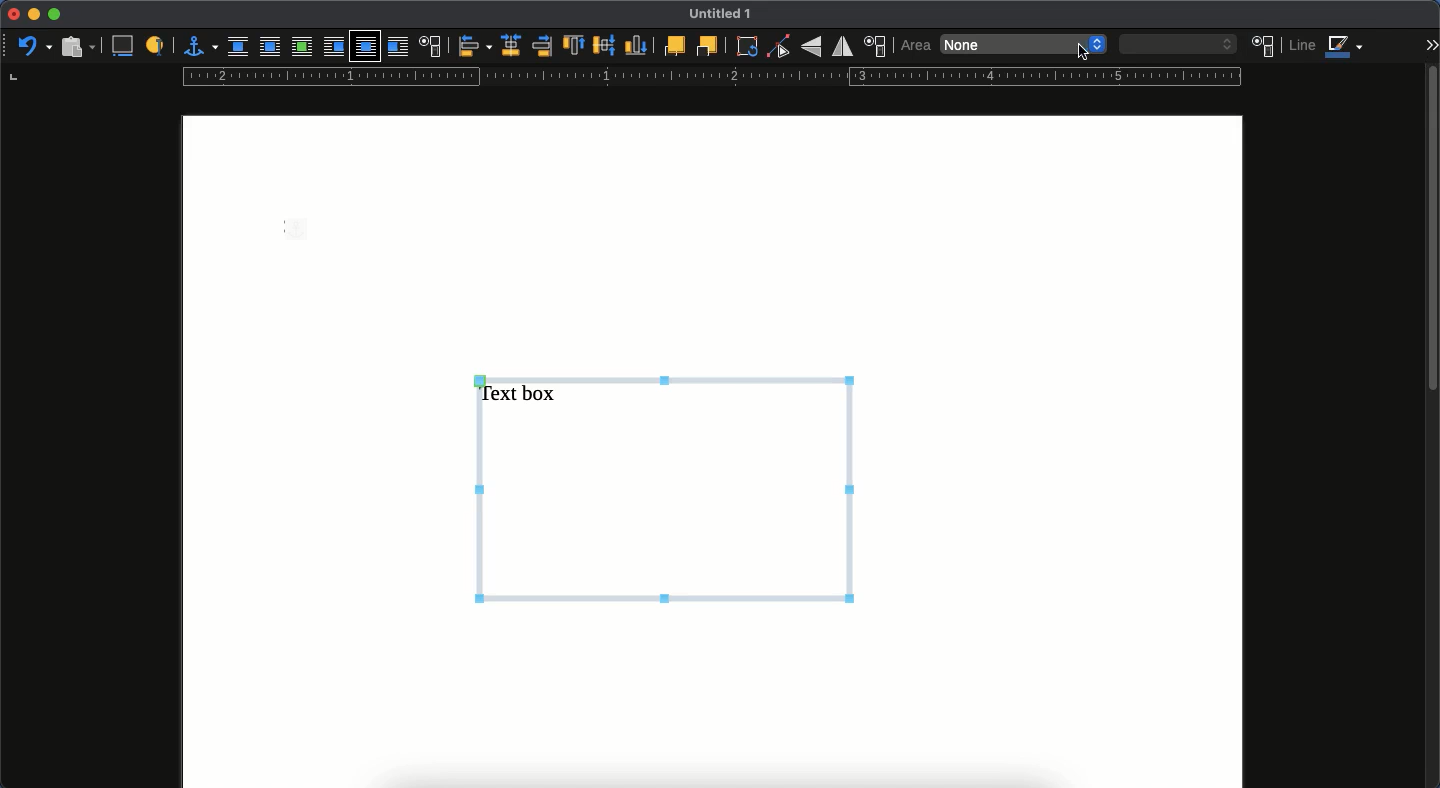 The image size is (1440, 788). Describe the element at coordinates (637, 46) in the screenshot. I see `bottom` at that location.